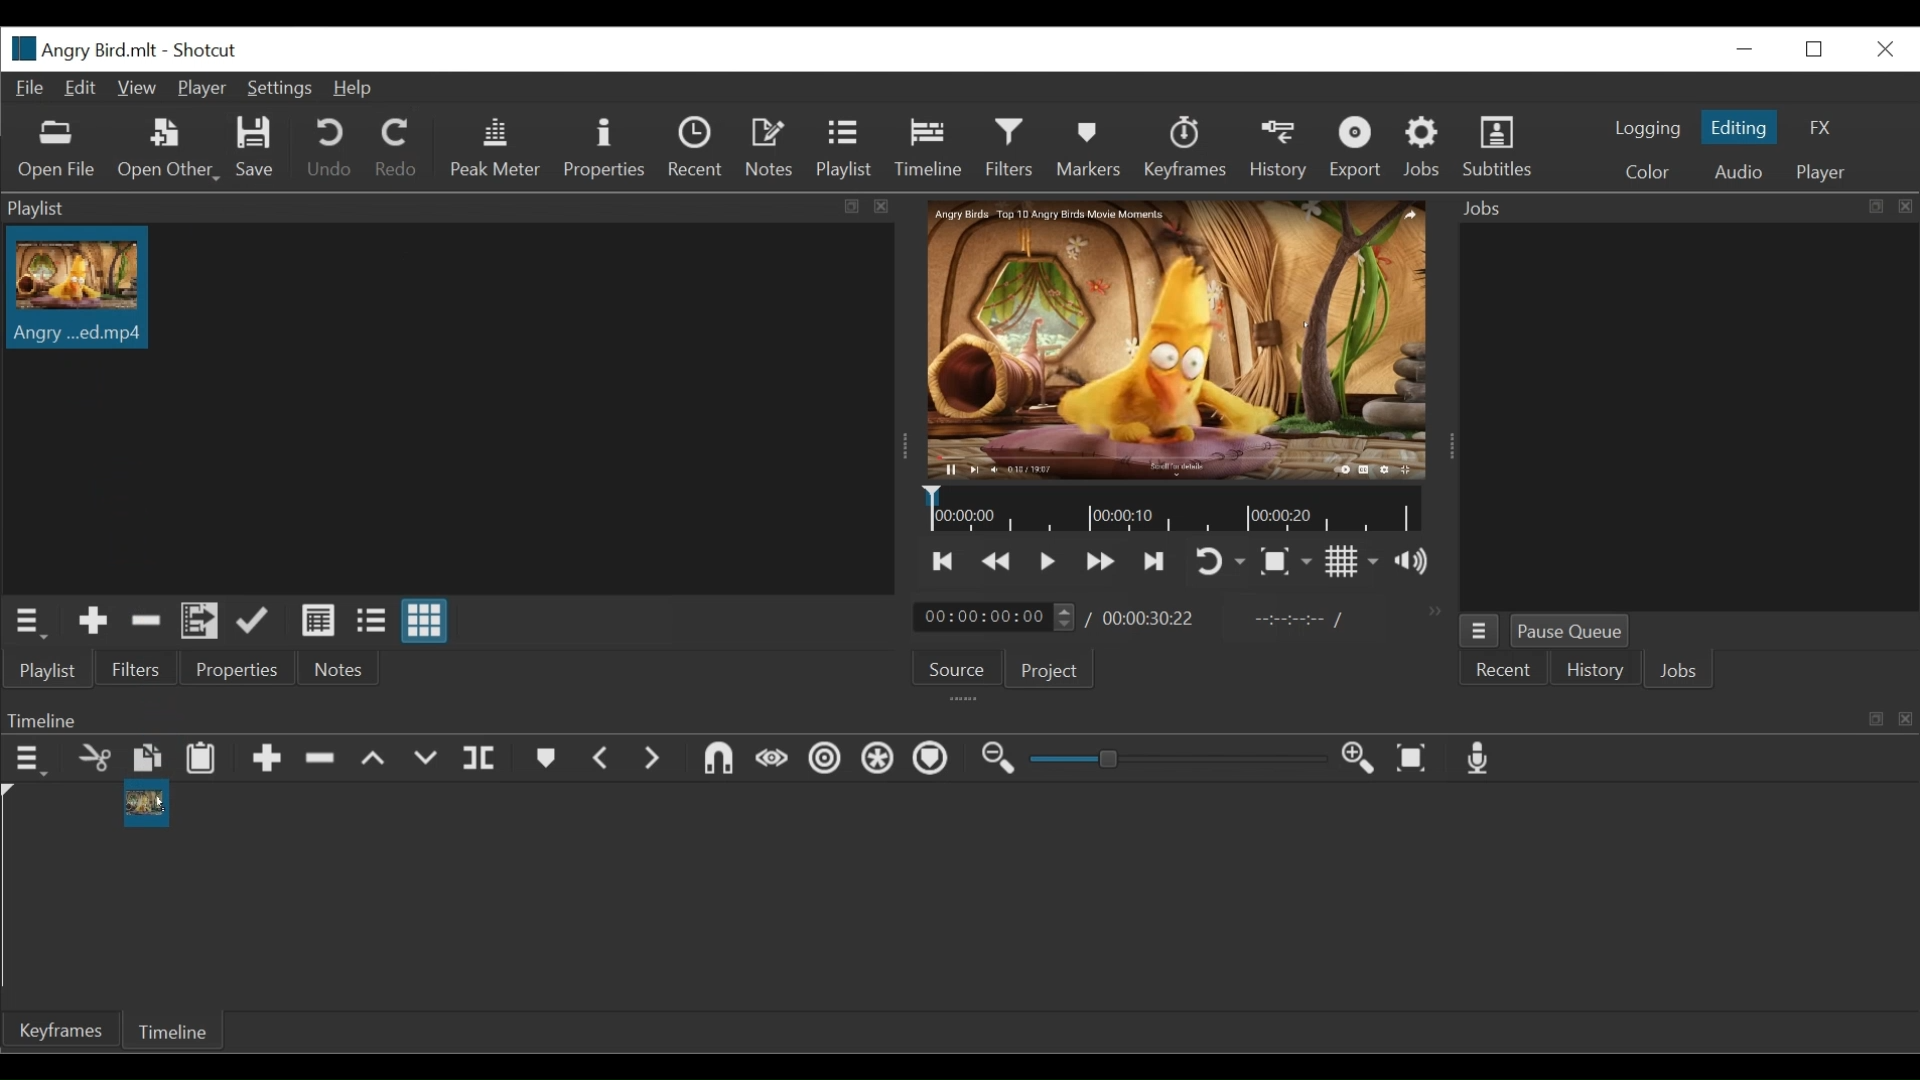  Describe the element at coordinates (611, 150) in the screenshot. I see `Properties` at that location.